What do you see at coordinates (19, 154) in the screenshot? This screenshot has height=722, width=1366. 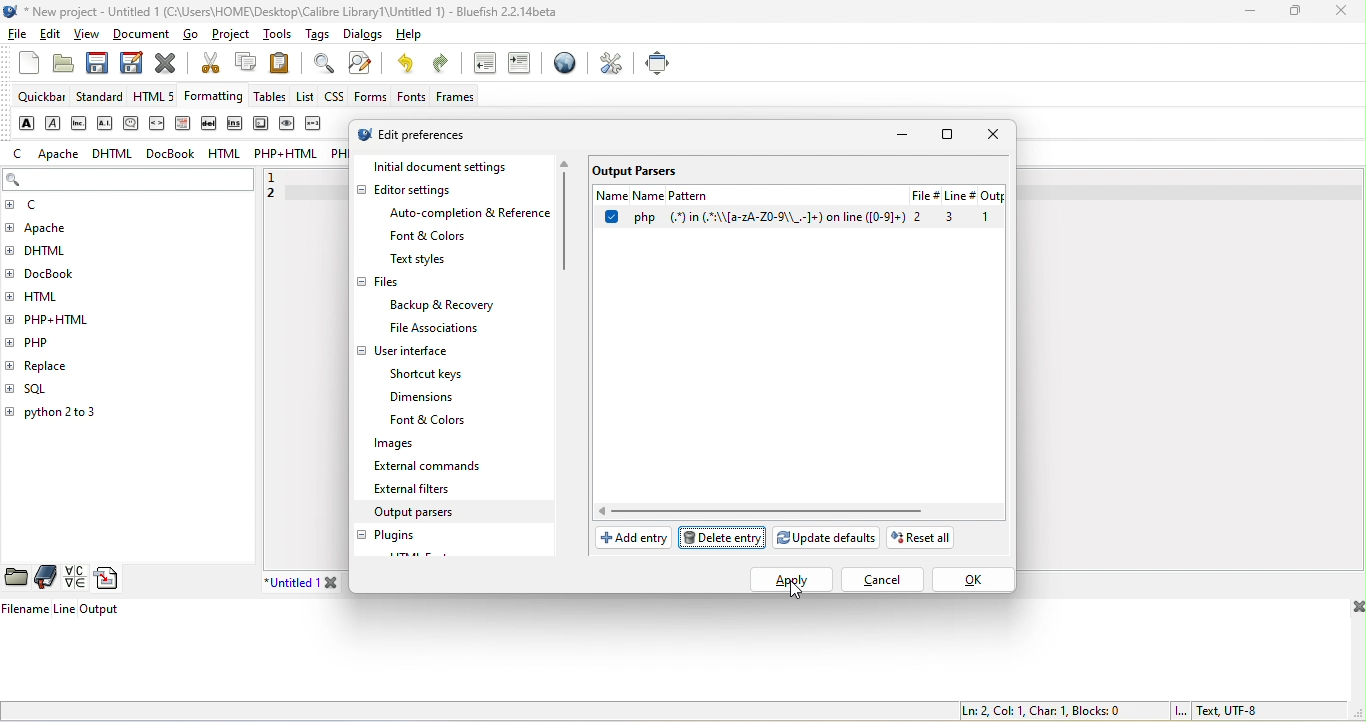 I see `c` at bounding box center [19, 154].